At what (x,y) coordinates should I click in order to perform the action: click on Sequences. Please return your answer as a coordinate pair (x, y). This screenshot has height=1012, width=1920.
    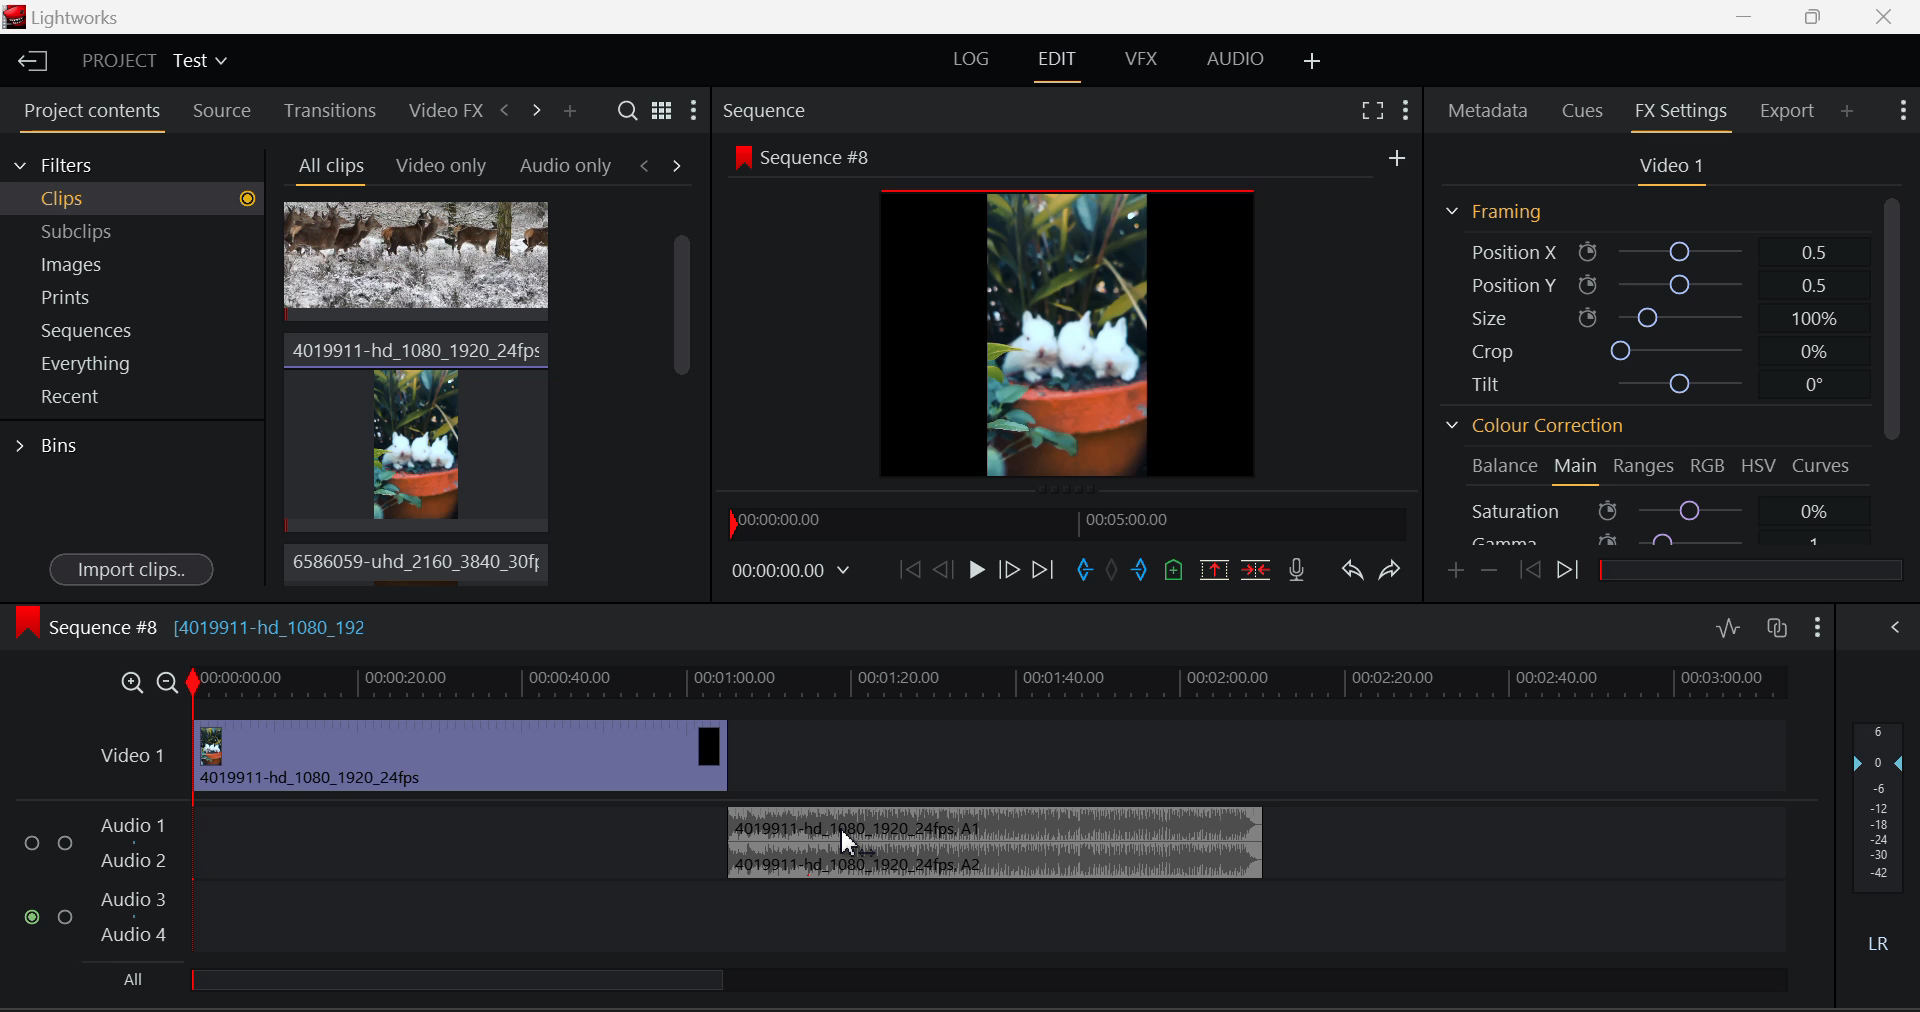
    Looking at the image, I should click on (134, 329).